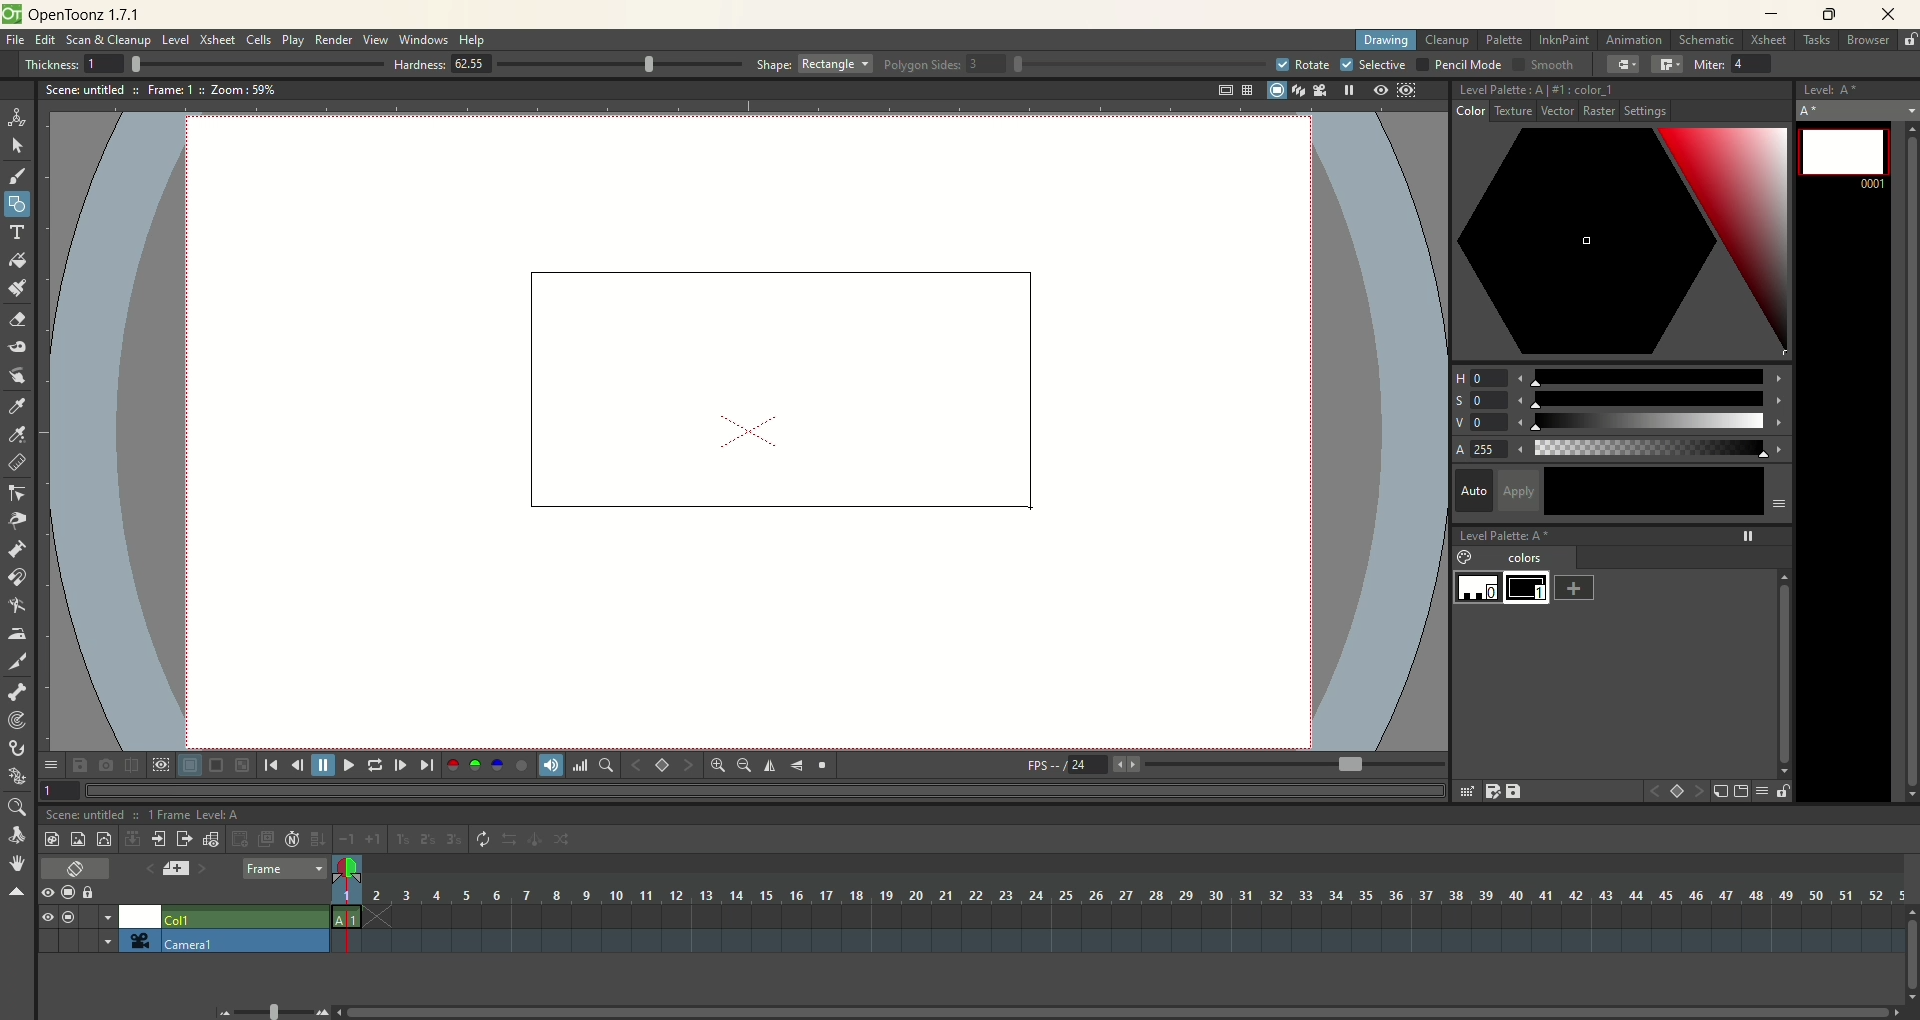 The width and height of the screenshot is (1920, 1020). What do you see at coordinates (108, 917) in the screenshot?
I see `recording` at bounding box center [108, 917].